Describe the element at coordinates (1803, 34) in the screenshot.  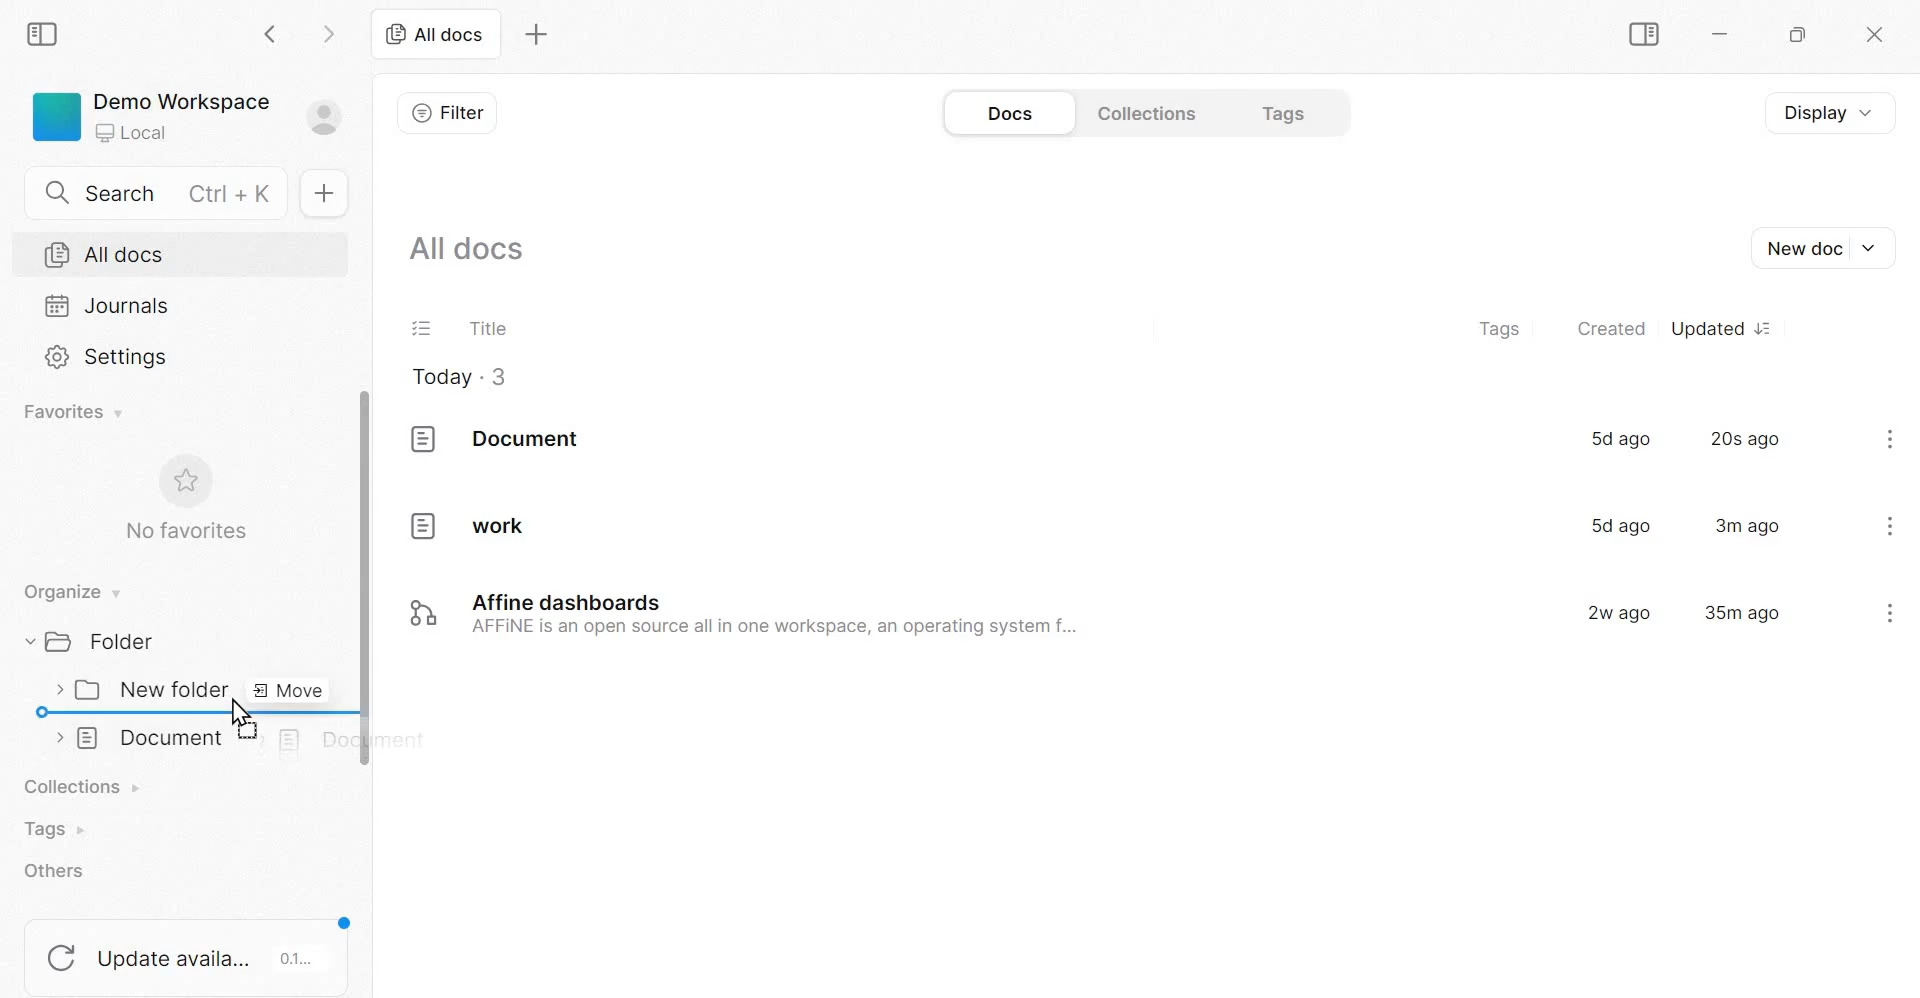
I see `Maximize` at that location.